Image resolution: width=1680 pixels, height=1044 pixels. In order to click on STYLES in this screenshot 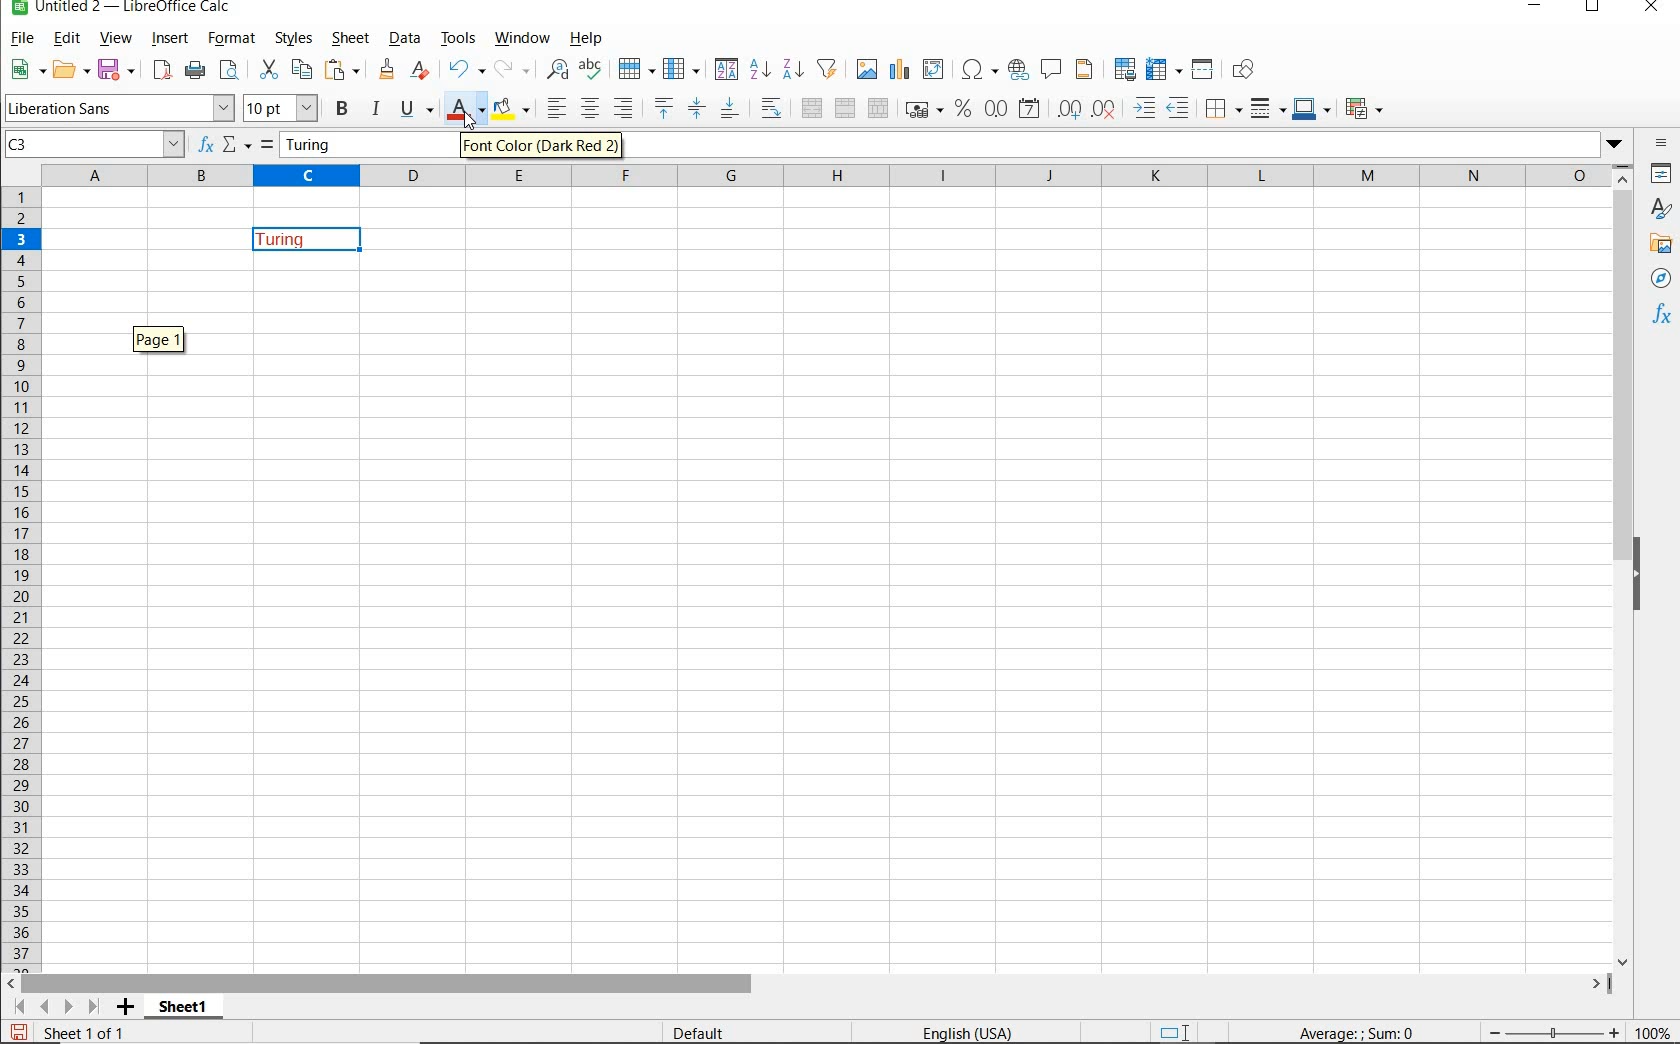, I will do `click(1662, 212)`.